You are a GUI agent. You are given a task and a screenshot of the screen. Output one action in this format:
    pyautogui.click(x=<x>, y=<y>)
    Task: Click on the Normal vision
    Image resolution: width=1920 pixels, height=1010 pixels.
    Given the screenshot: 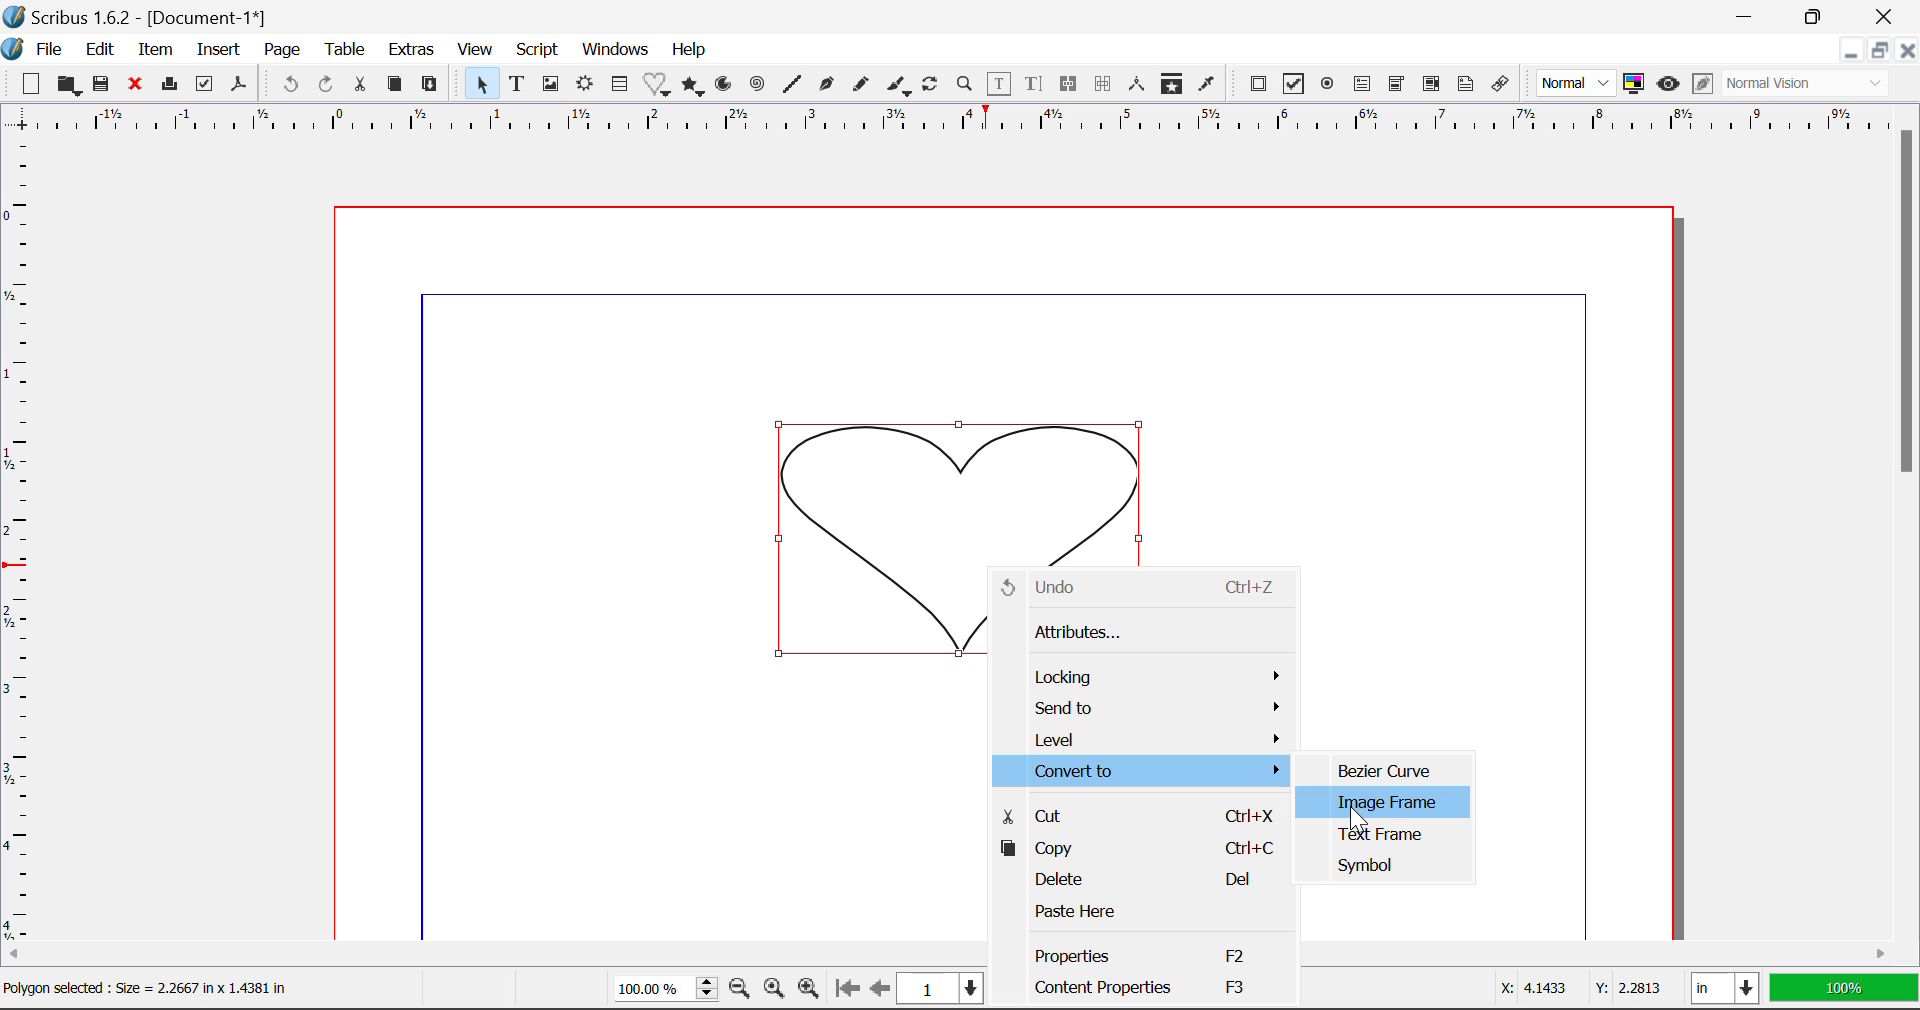 What is the action you would take?
    pyautogui.click(x=1808, y=85)
    